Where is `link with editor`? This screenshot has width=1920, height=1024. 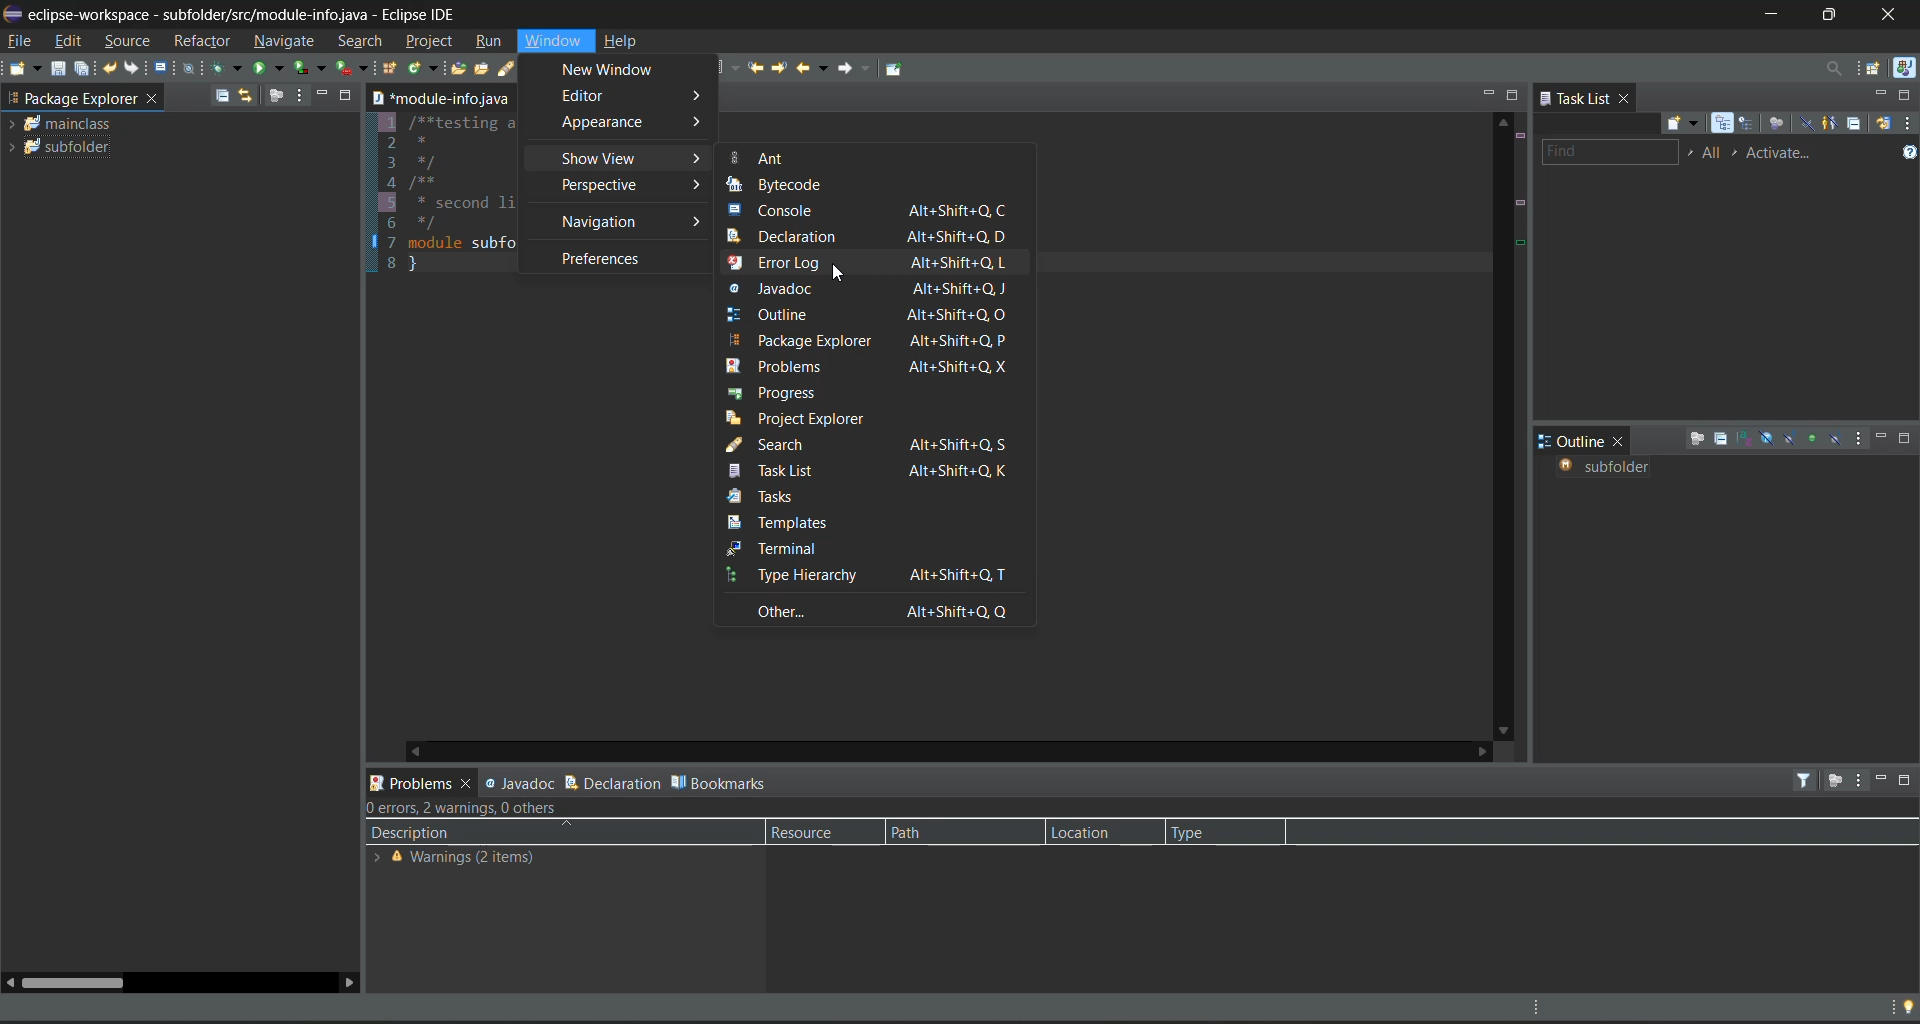
link with editor is located at coordinates (246, 96).